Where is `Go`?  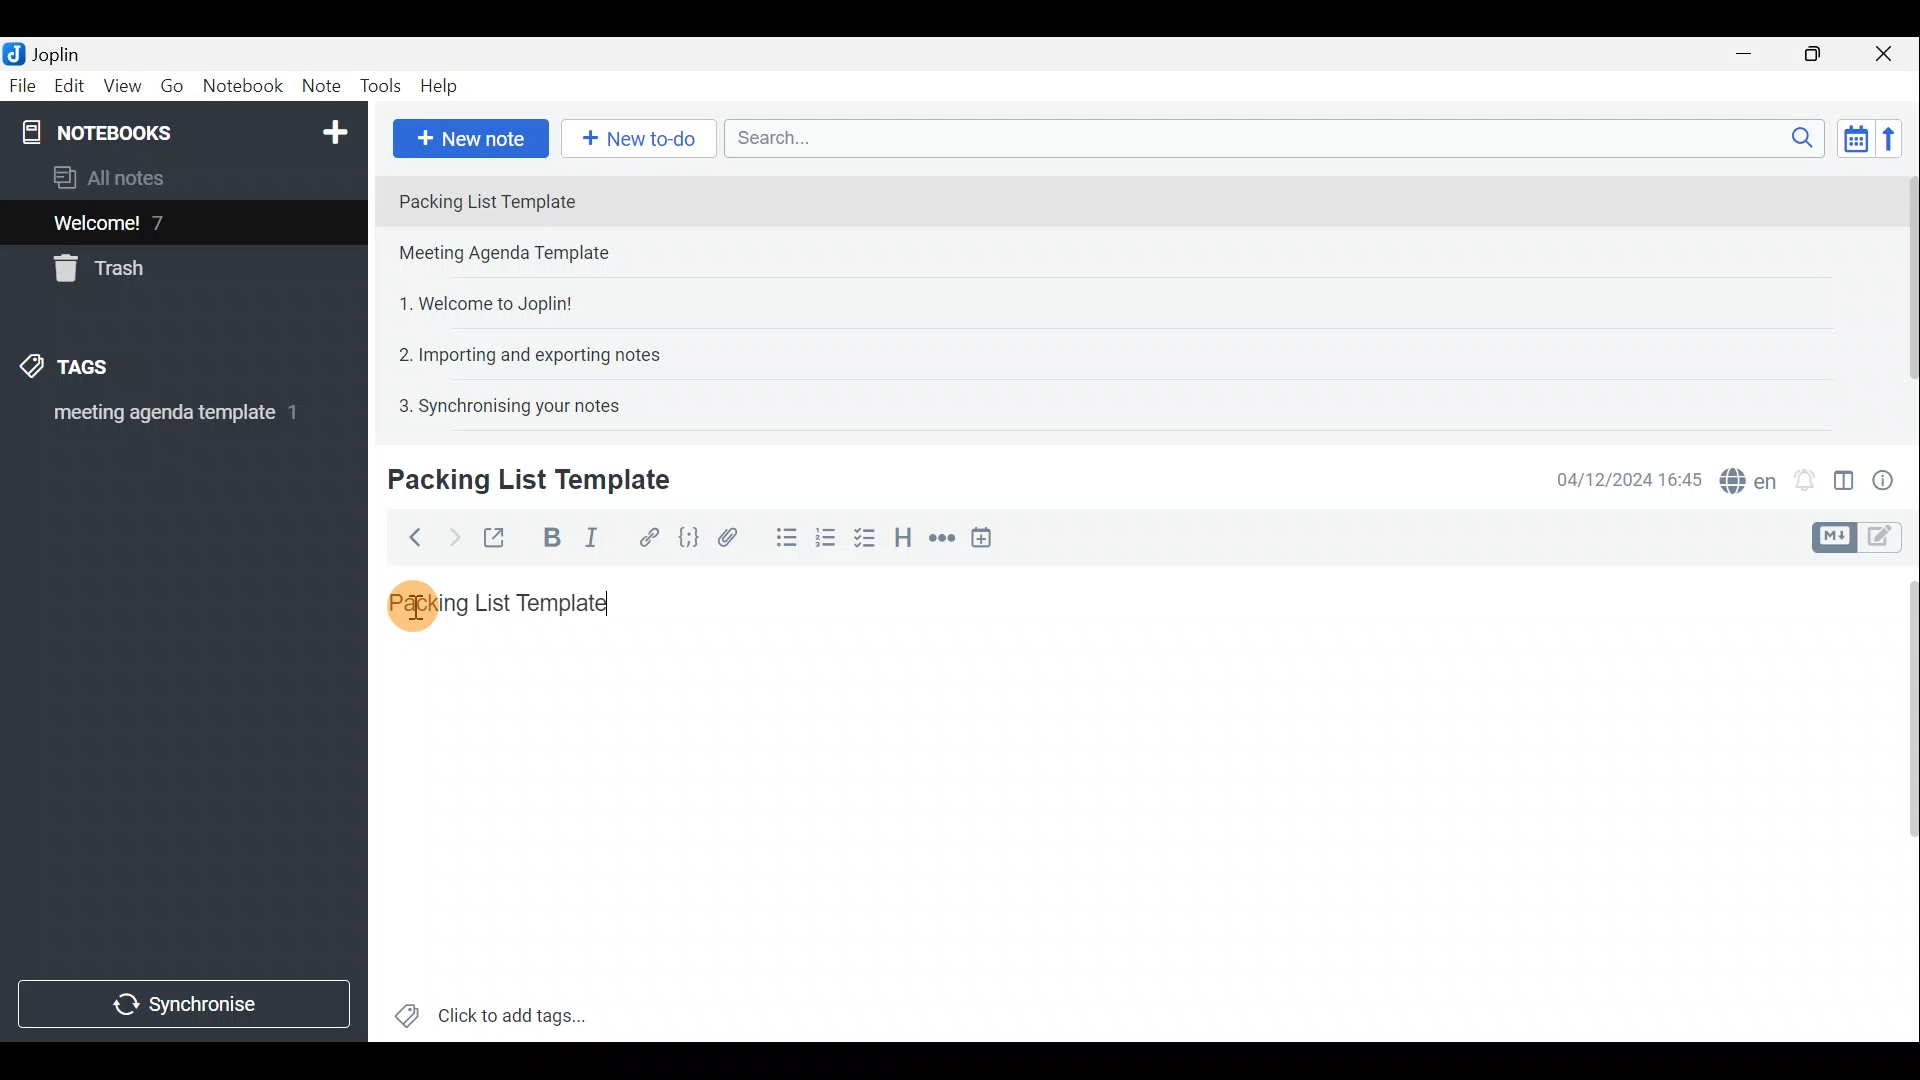 Go is located at coordinates (173, 86).